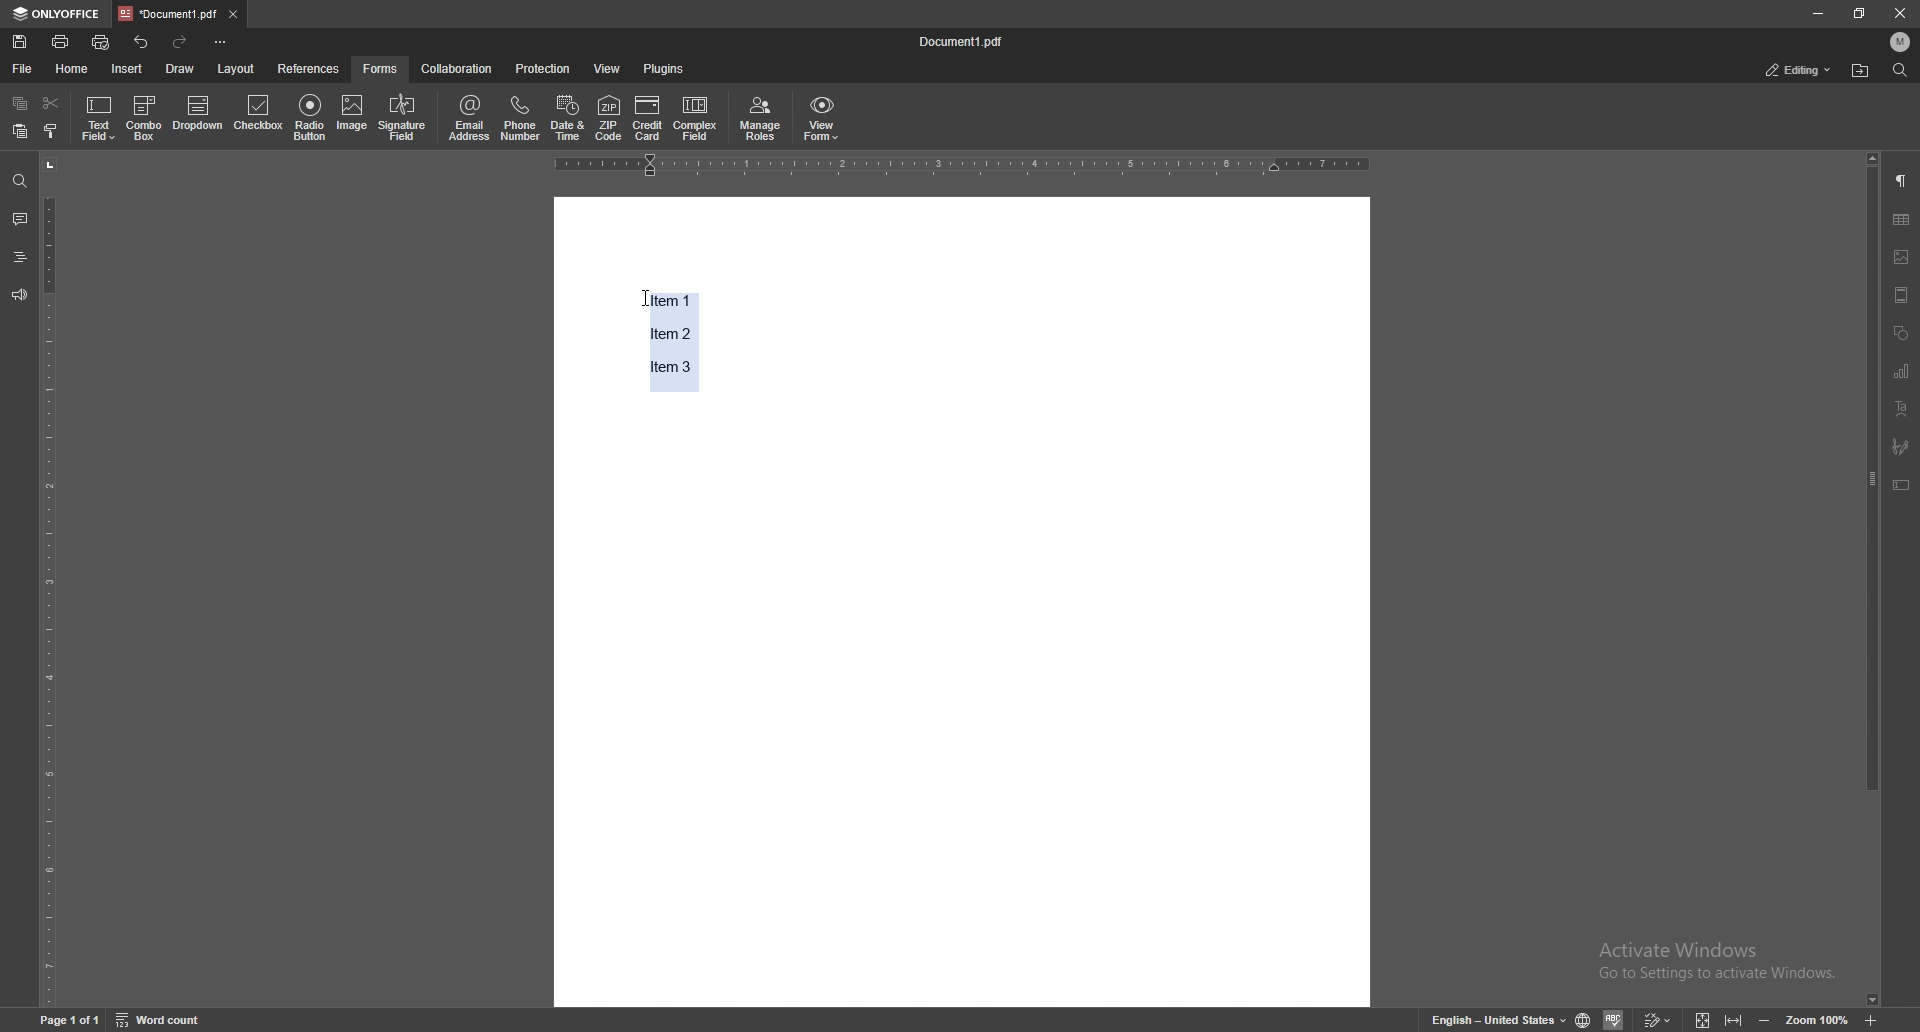 The height and width of the screenshot is (1032, 1920). Describe the element at coordinates (1584, 1017) in the screenshot. I see `change doc language` at that location.